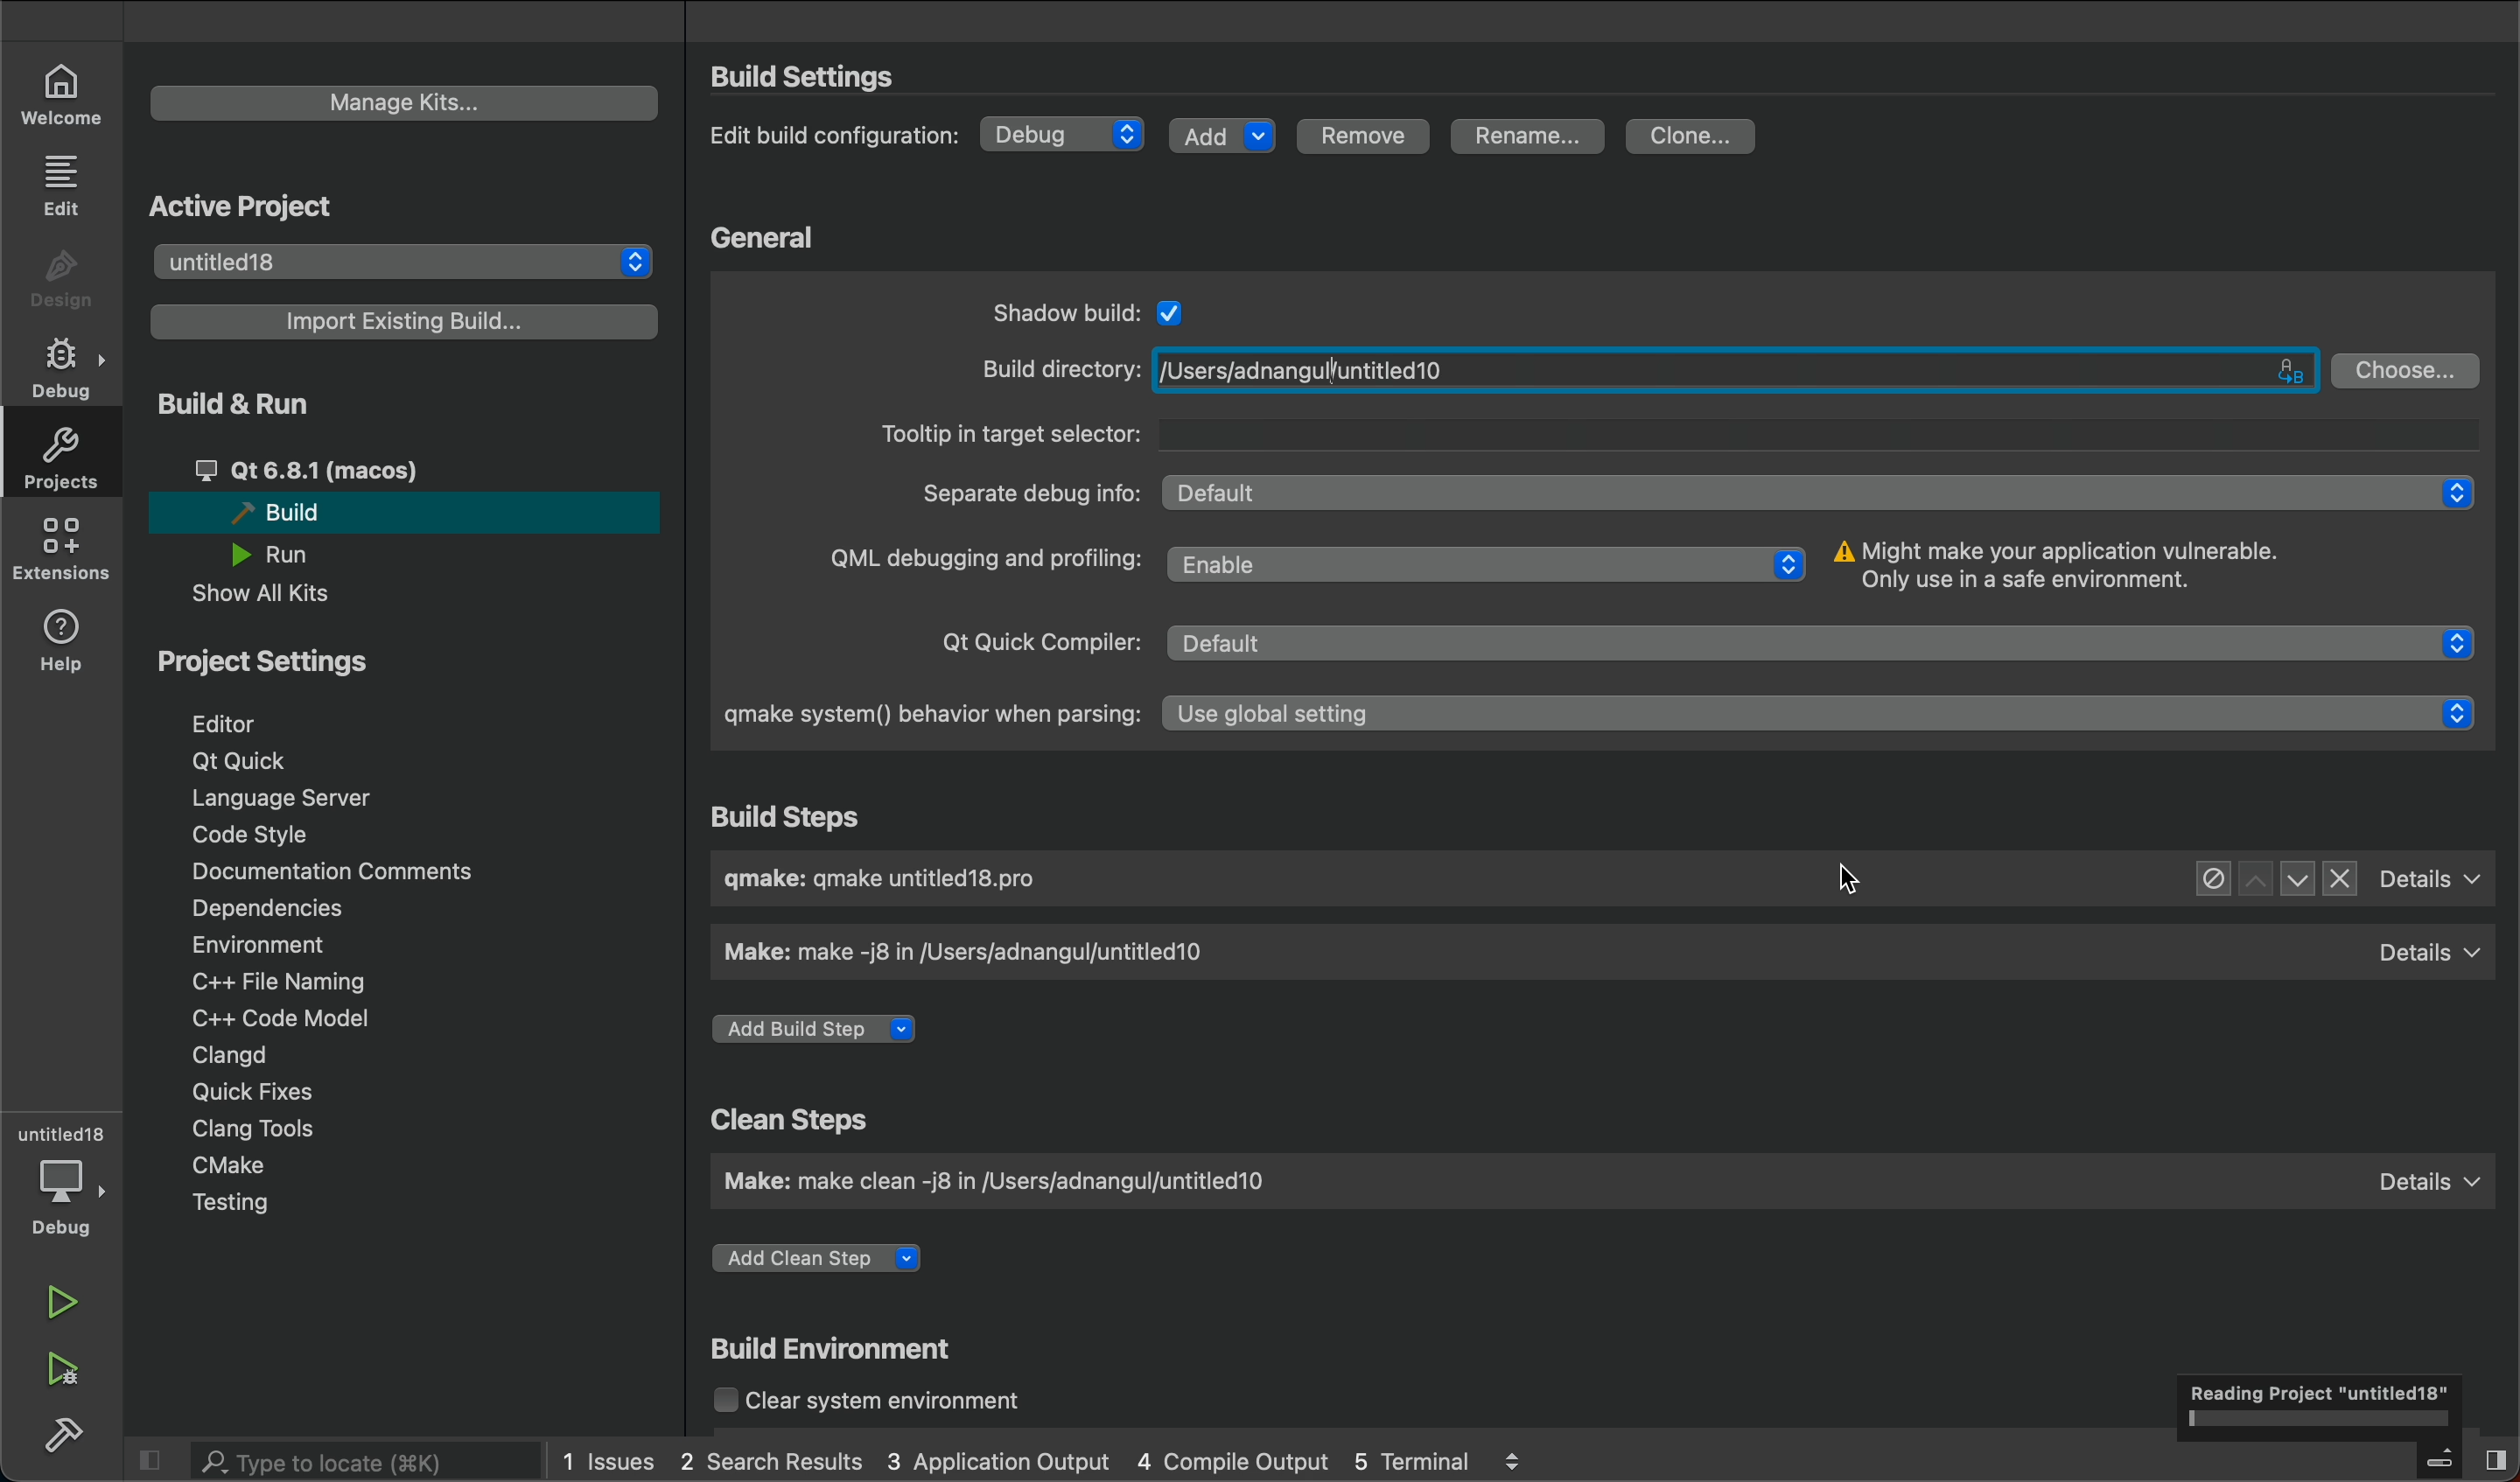  What do you see at coordinates (832, 135) in the screenshot?
I see `Edit build configuration:` at bounding box center [832, 135].